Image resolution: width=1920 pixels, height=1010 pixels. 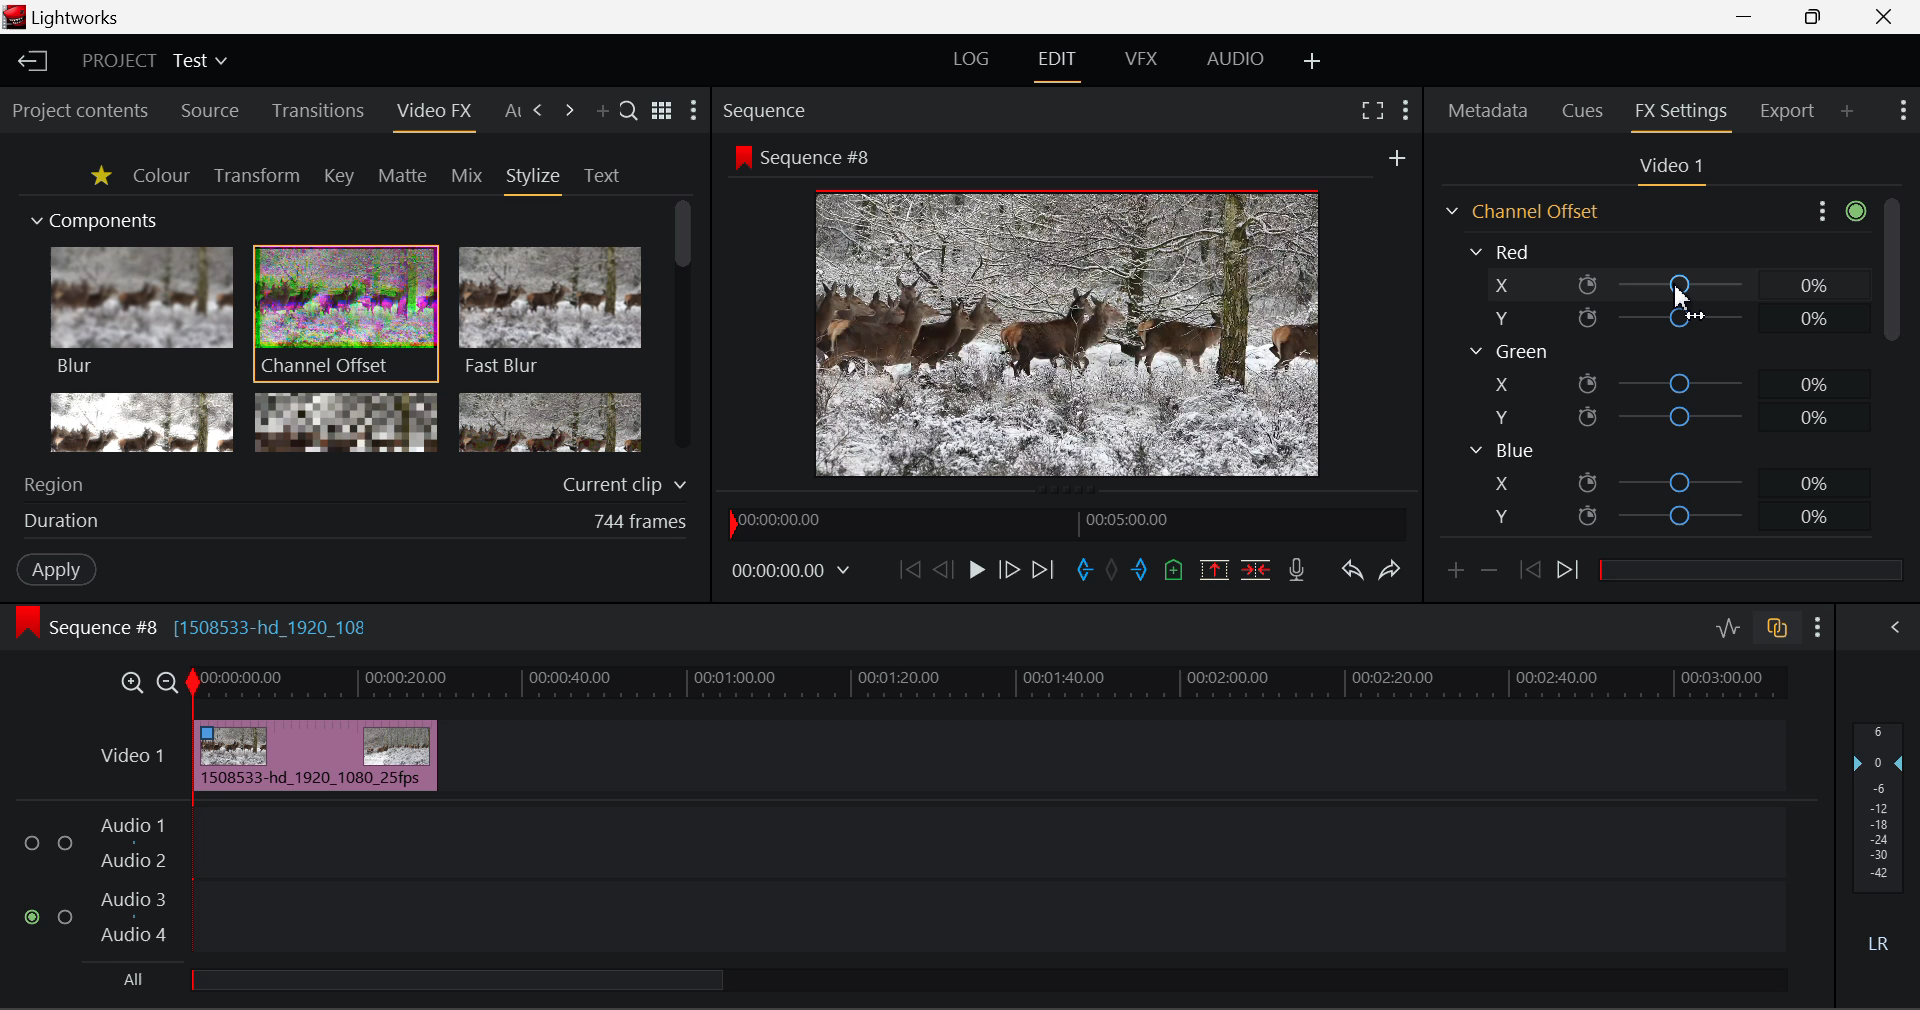 What do you see at coordinates (346, 315) in the screenshot?
I see `Channel Offset` at bounding box center [346, 315].